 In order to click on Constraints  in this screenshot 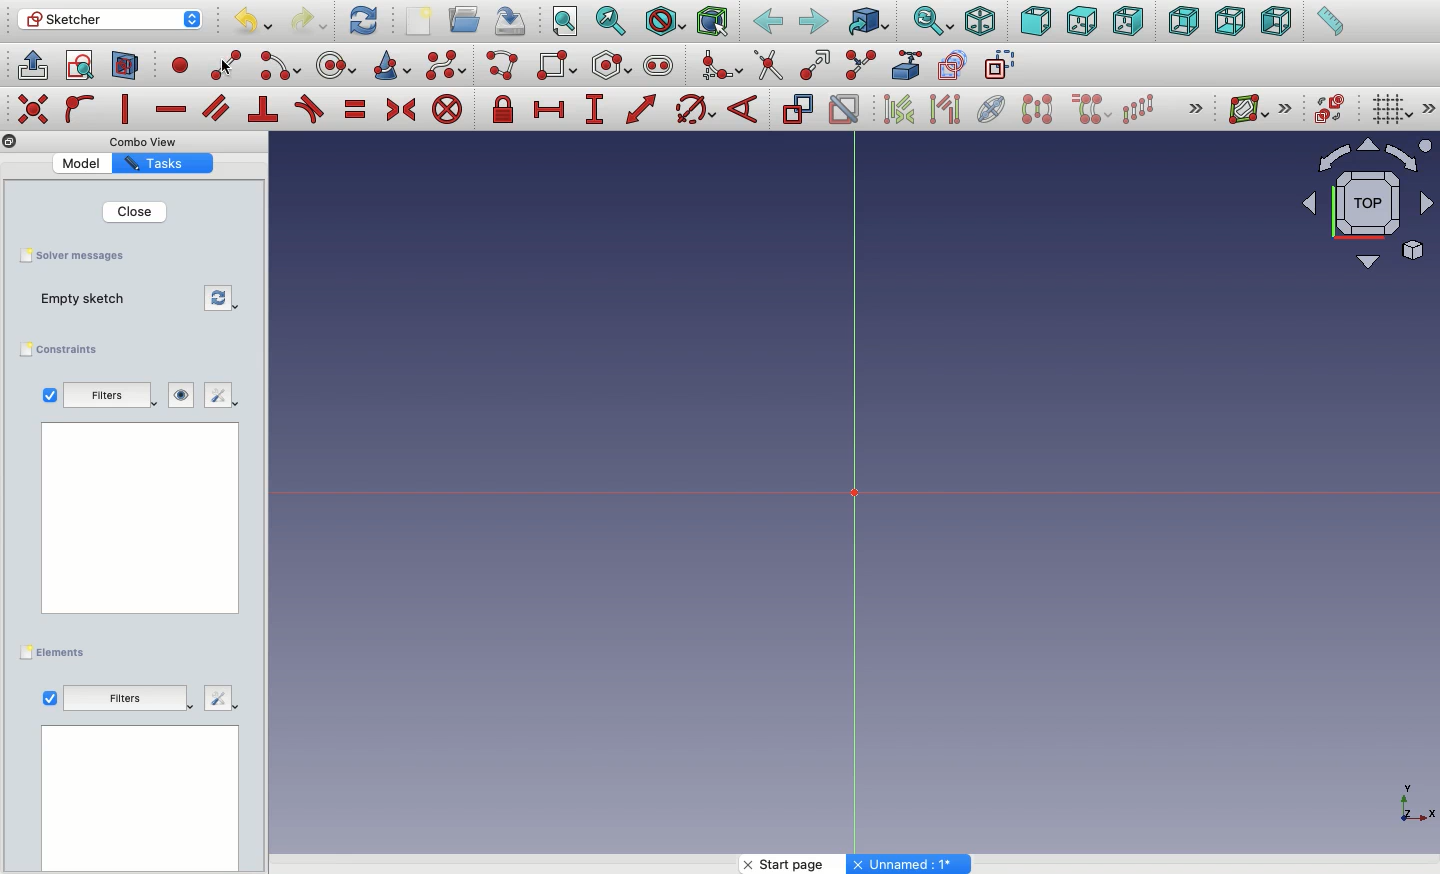, I will do `click(64, 349)`.